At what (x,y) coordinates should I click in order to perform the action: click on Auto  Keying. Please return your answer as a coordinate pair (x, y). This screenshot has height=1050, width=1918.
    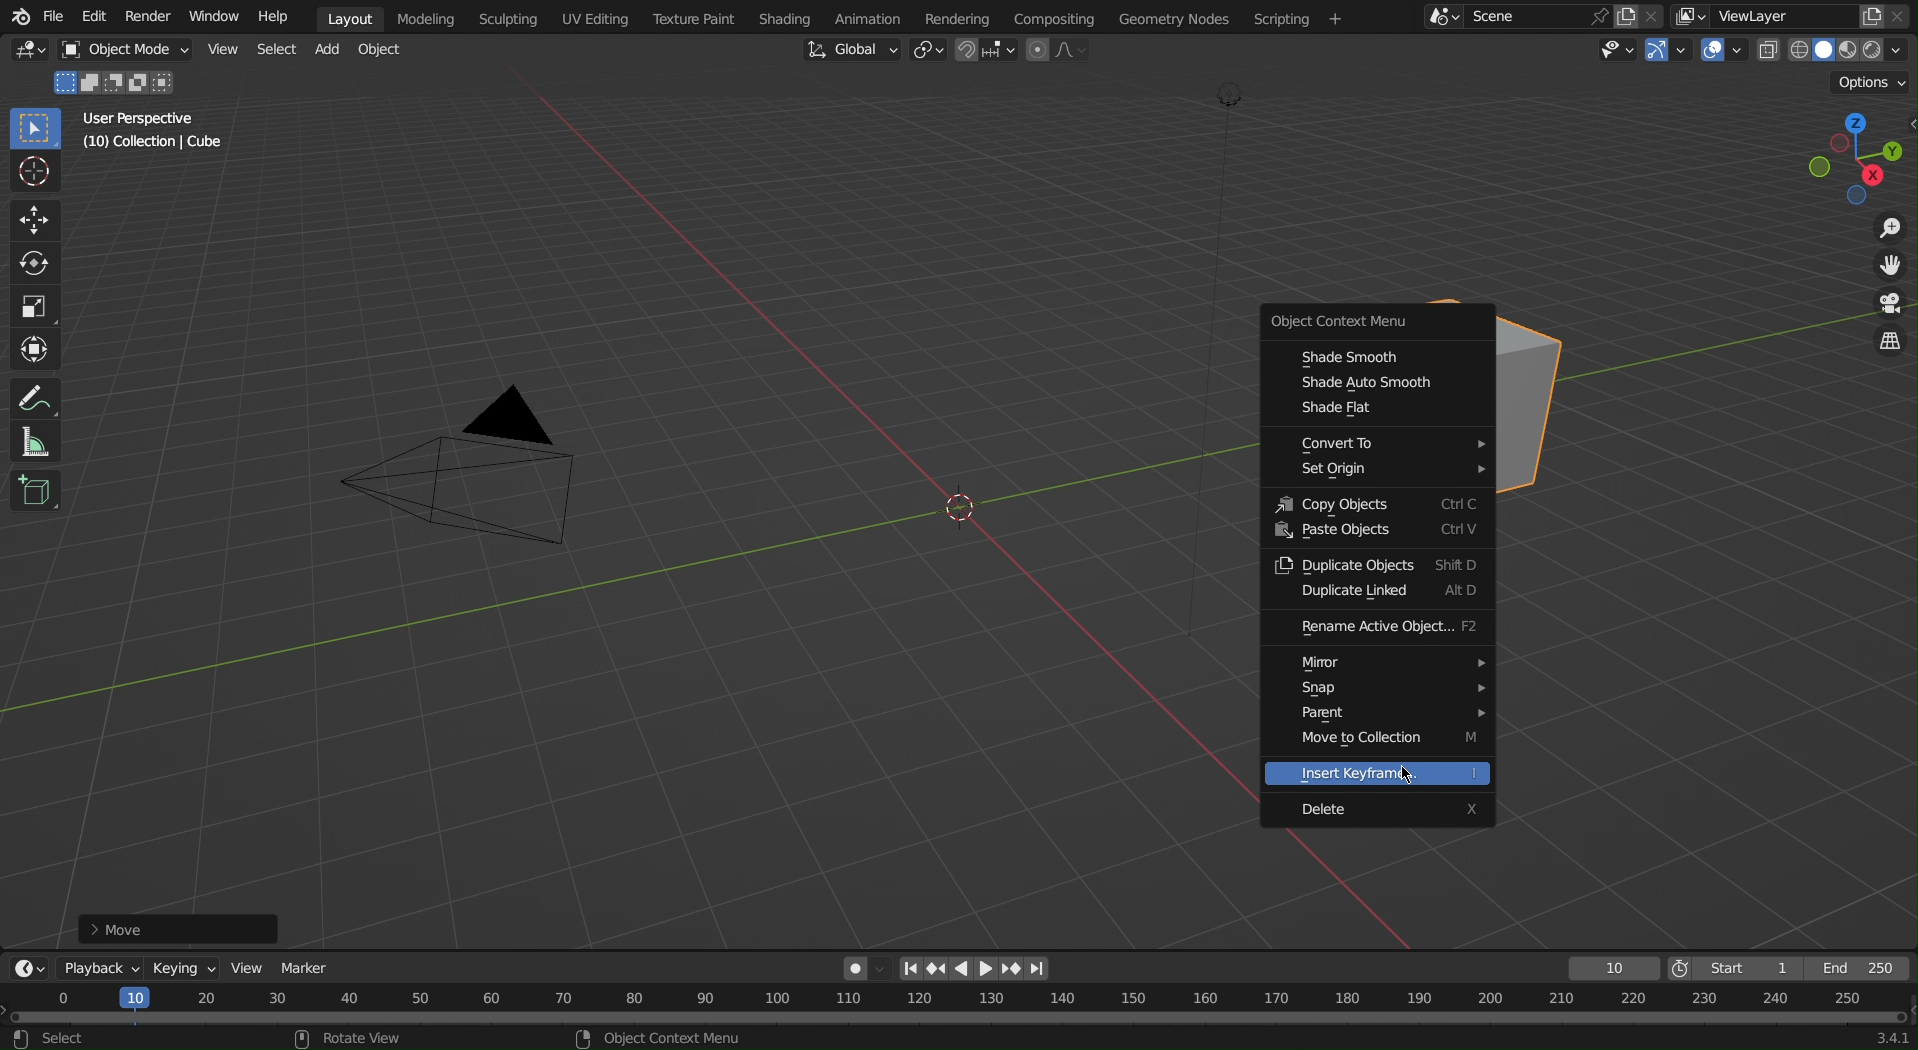
    Looking at the image, I should click on (861, 965).